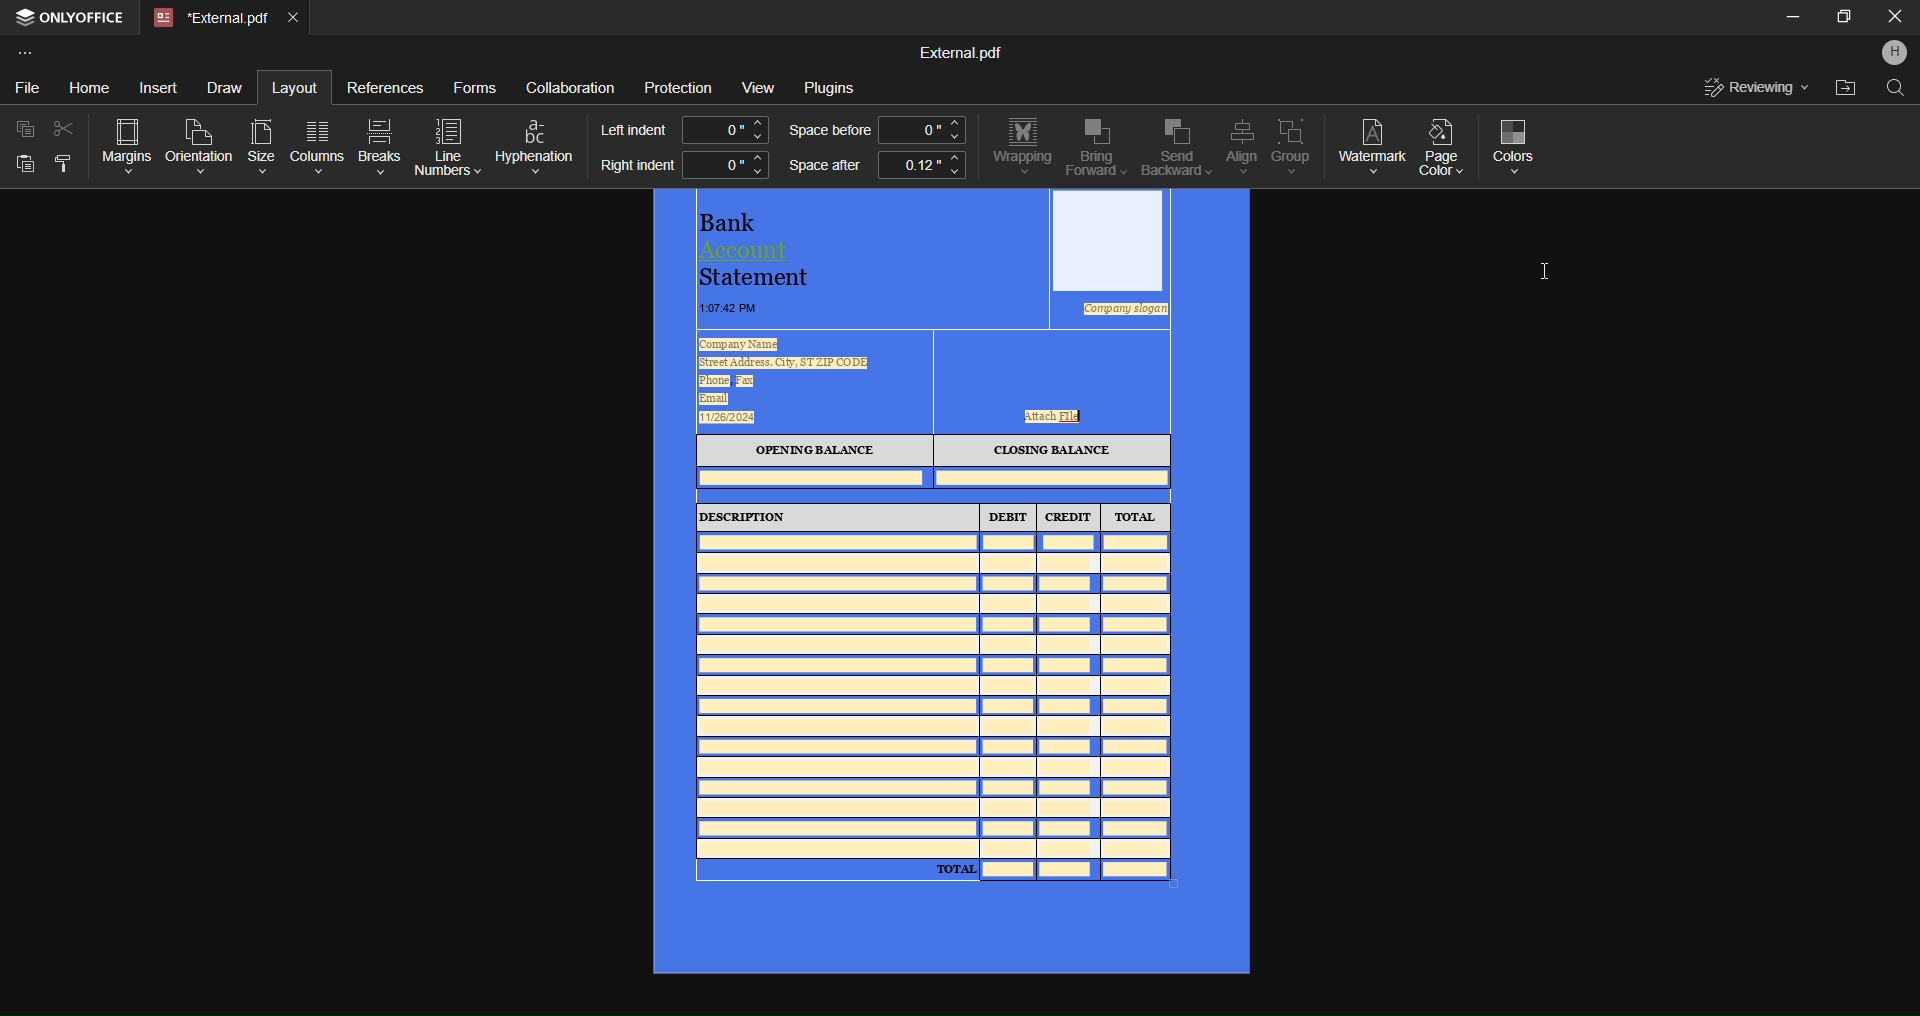 This screenshot has height=1016, width=1920. Describe the element at coordinates (823, 168) in the screenshot. I see `Space After` at that location.